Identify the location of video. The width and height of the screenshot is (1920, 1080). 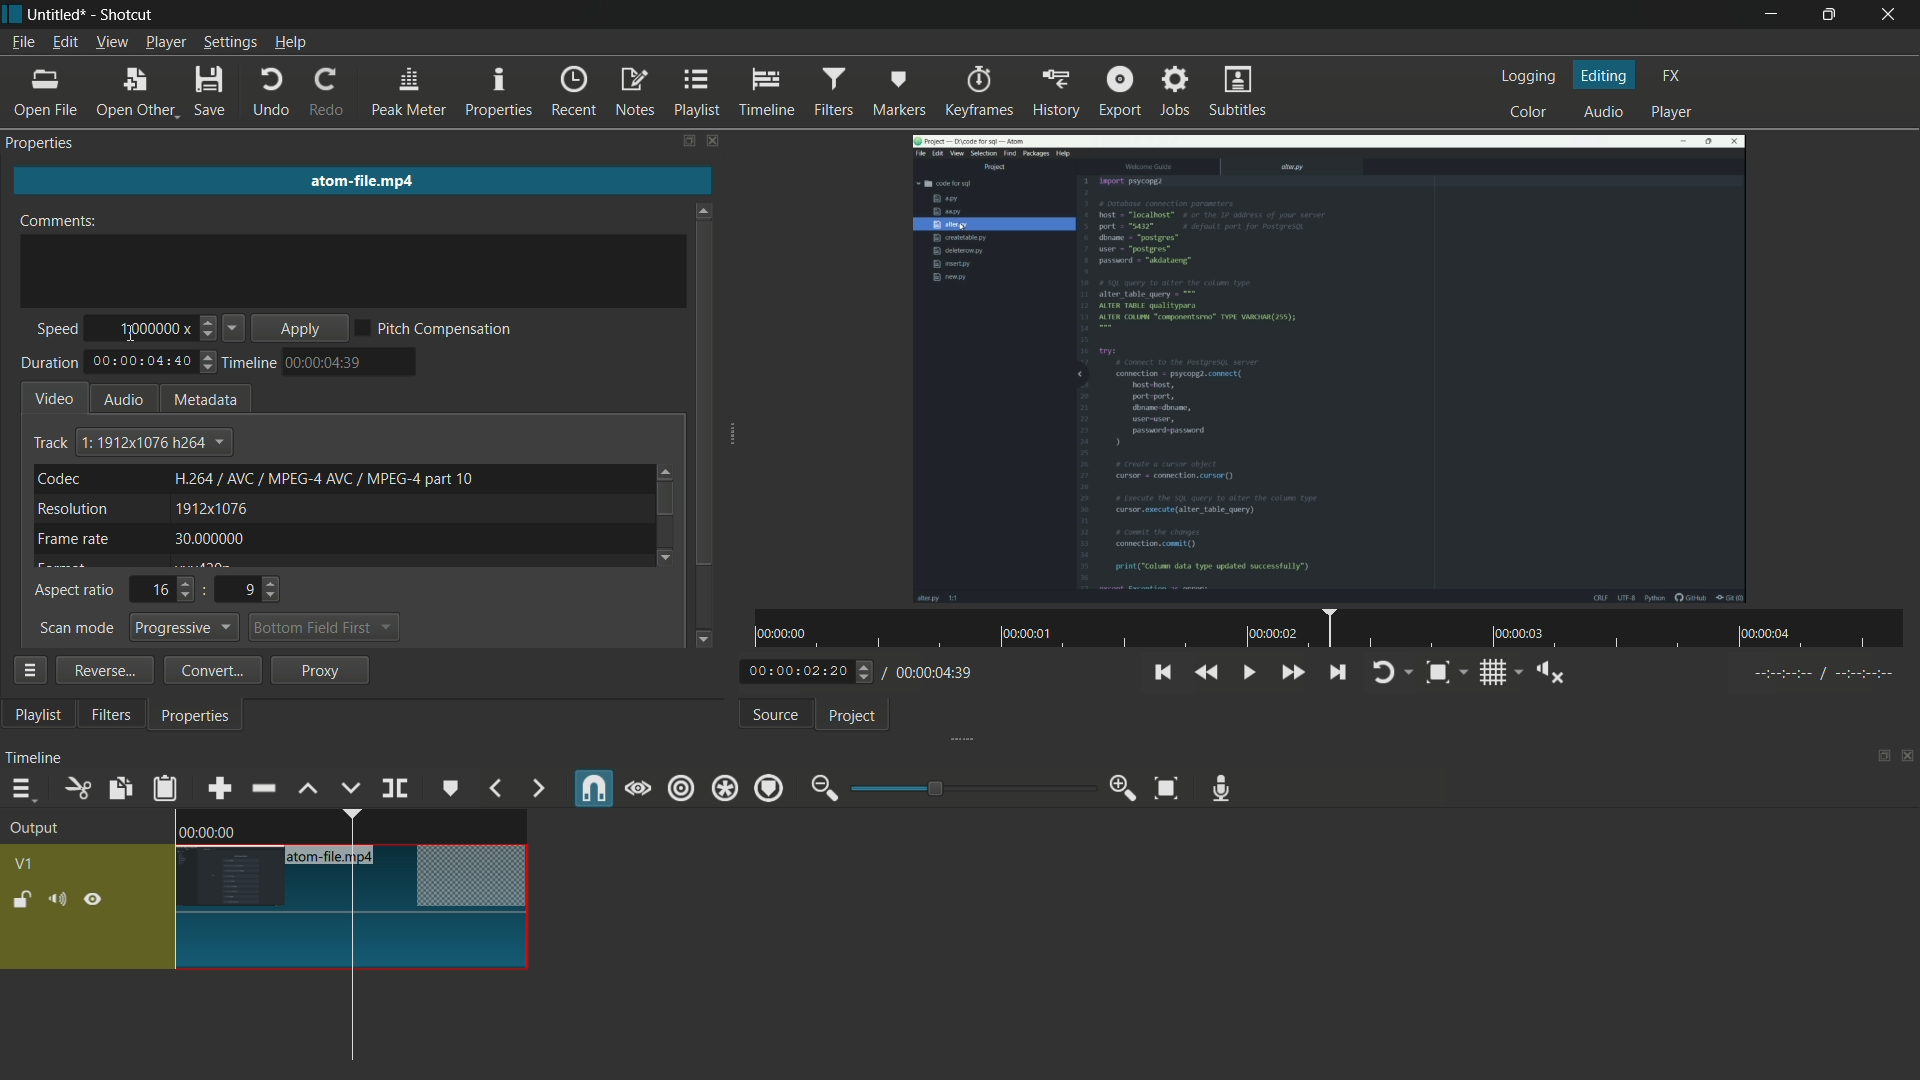
(55, 398).